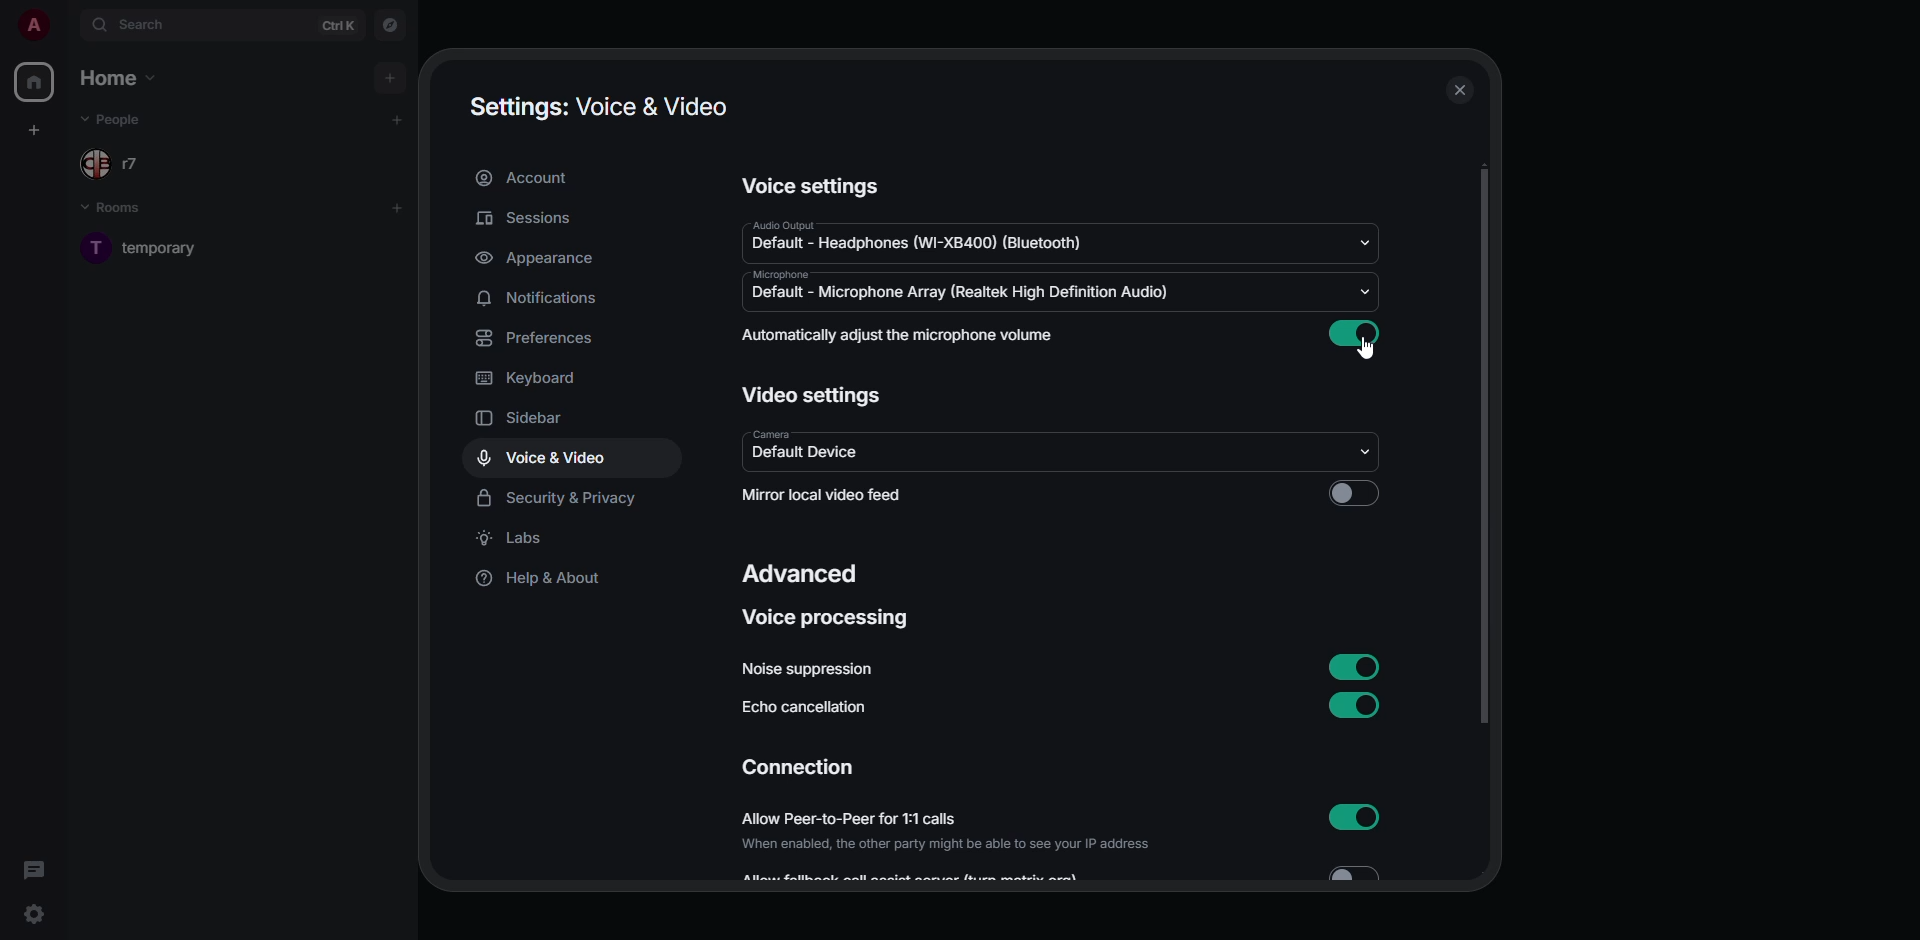 The height and width of the screenshot is (940, 1920). Describe the element at coordinates (393, 77) in the screenshot. I see `add` at that location.